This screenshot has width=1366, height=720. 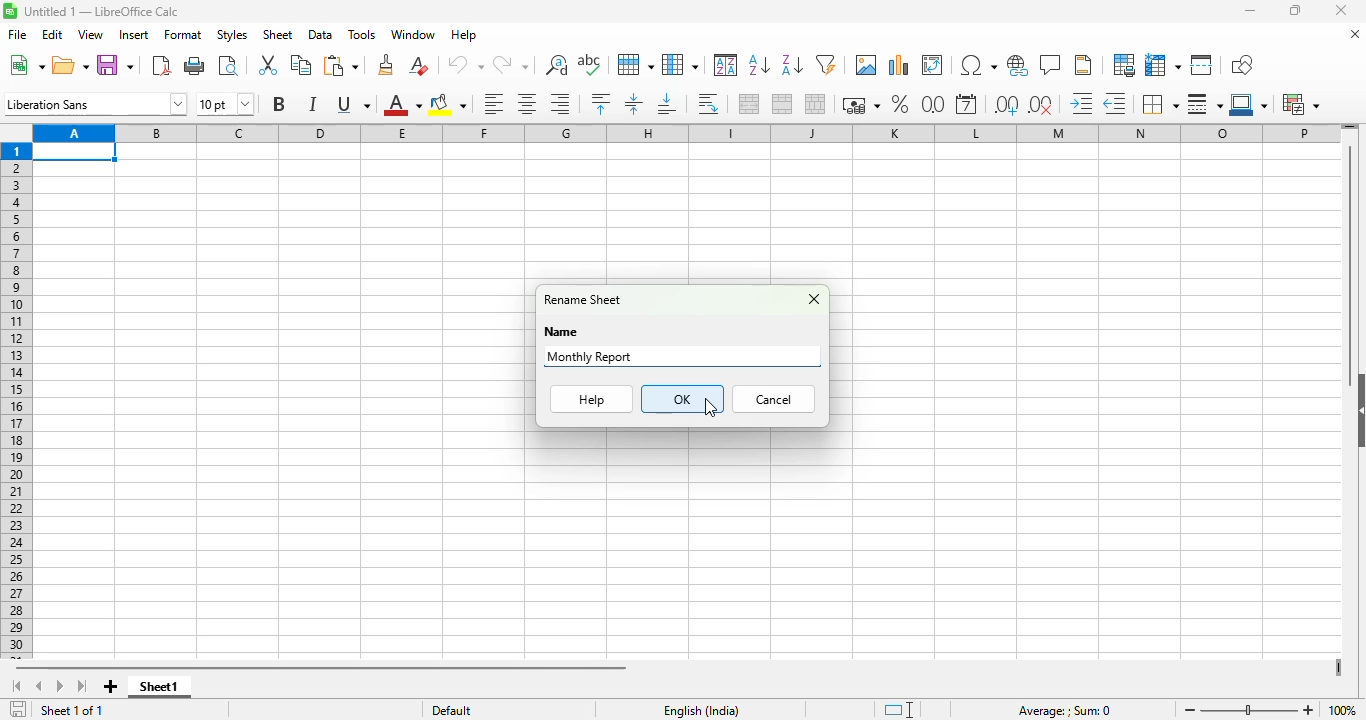 I want to click on bold, so click(x=279, y=103).